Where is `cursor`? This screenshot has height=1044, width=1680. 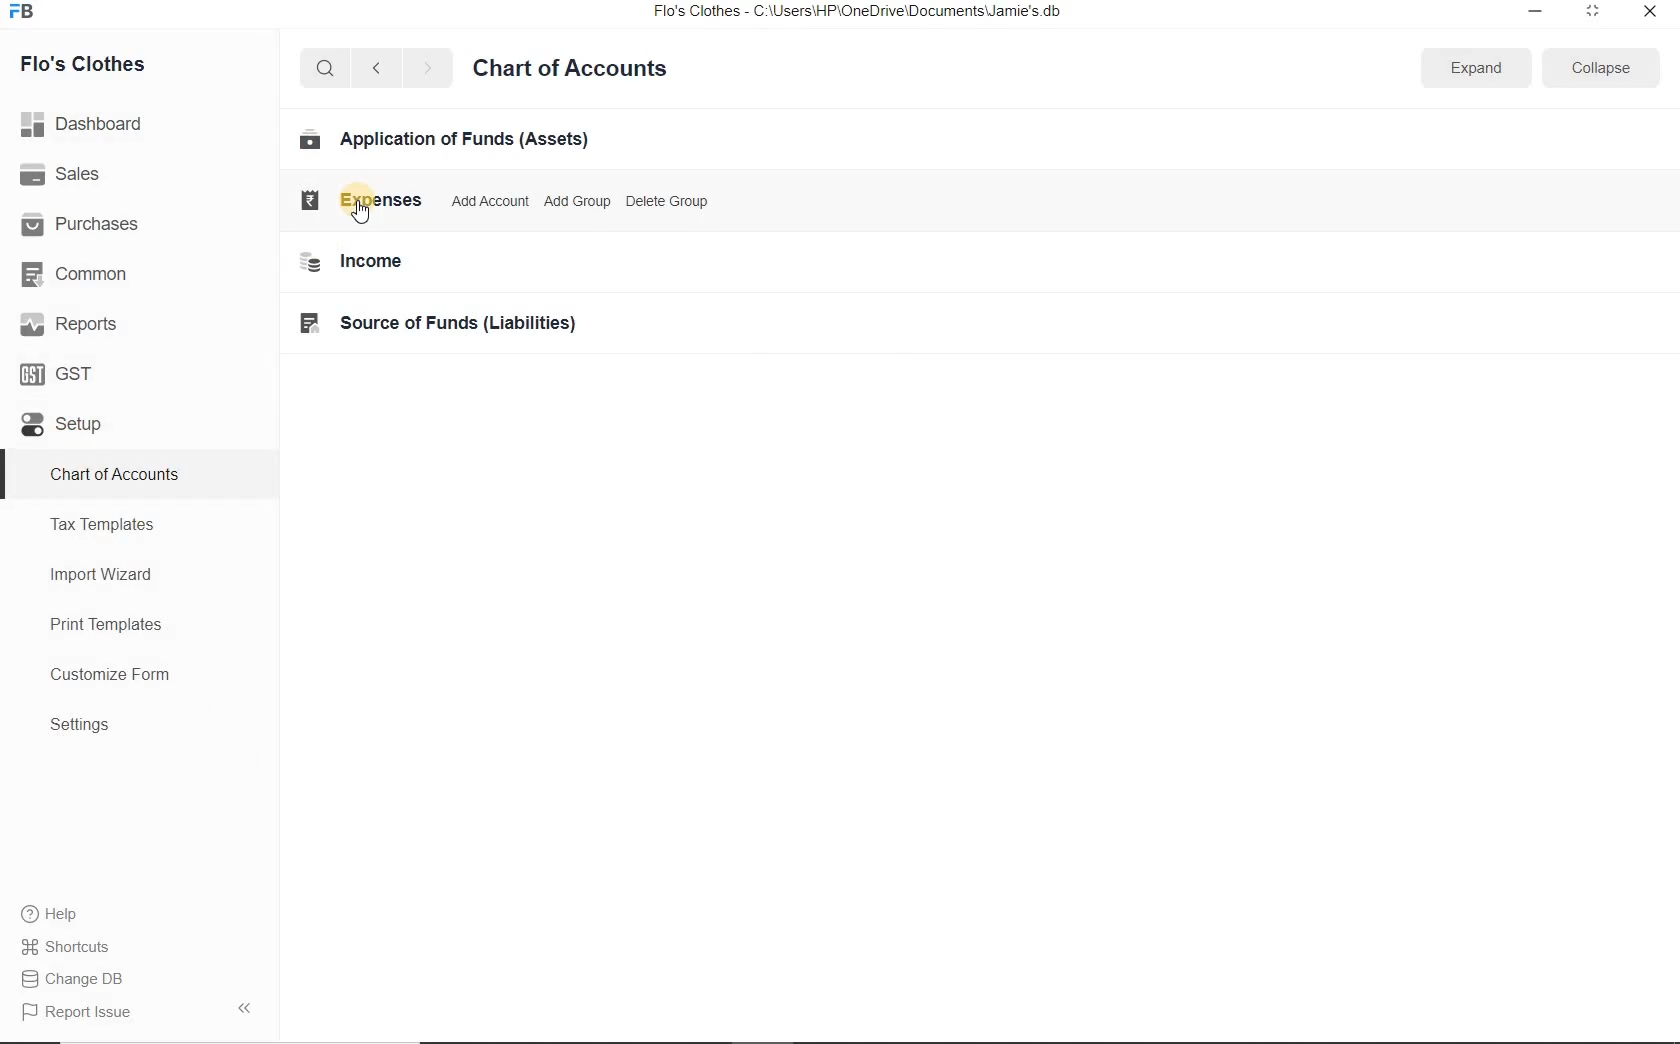
cursor is located at coordinates (361, 215).